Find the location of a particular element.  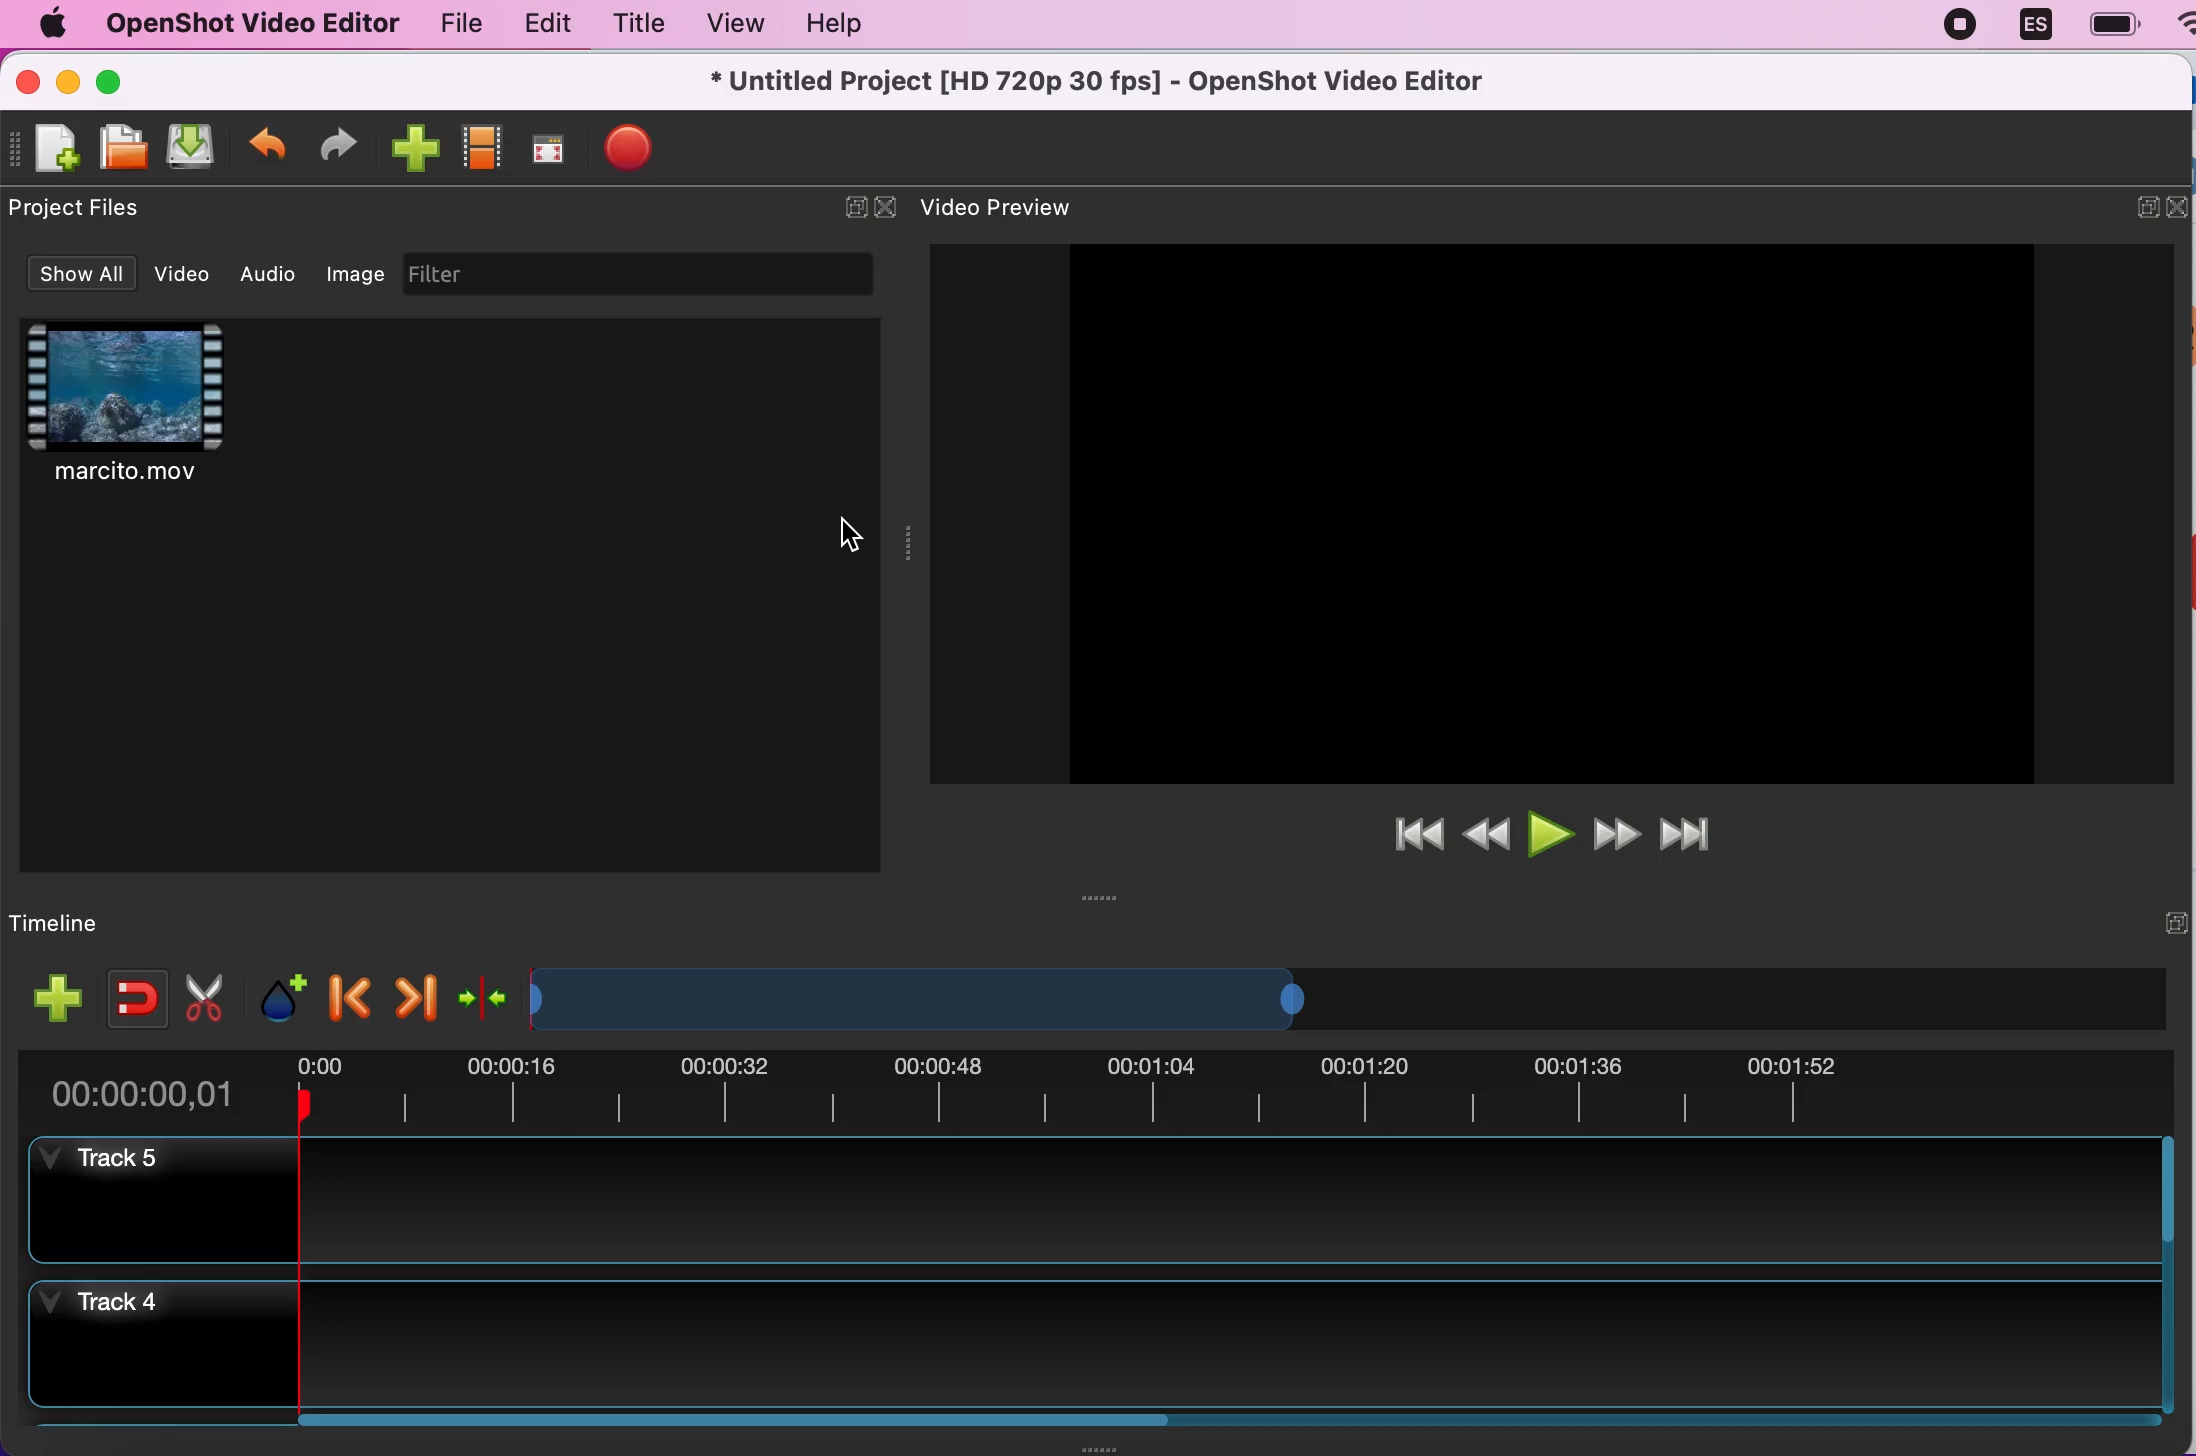

title is located at coordinates (1110, 83).